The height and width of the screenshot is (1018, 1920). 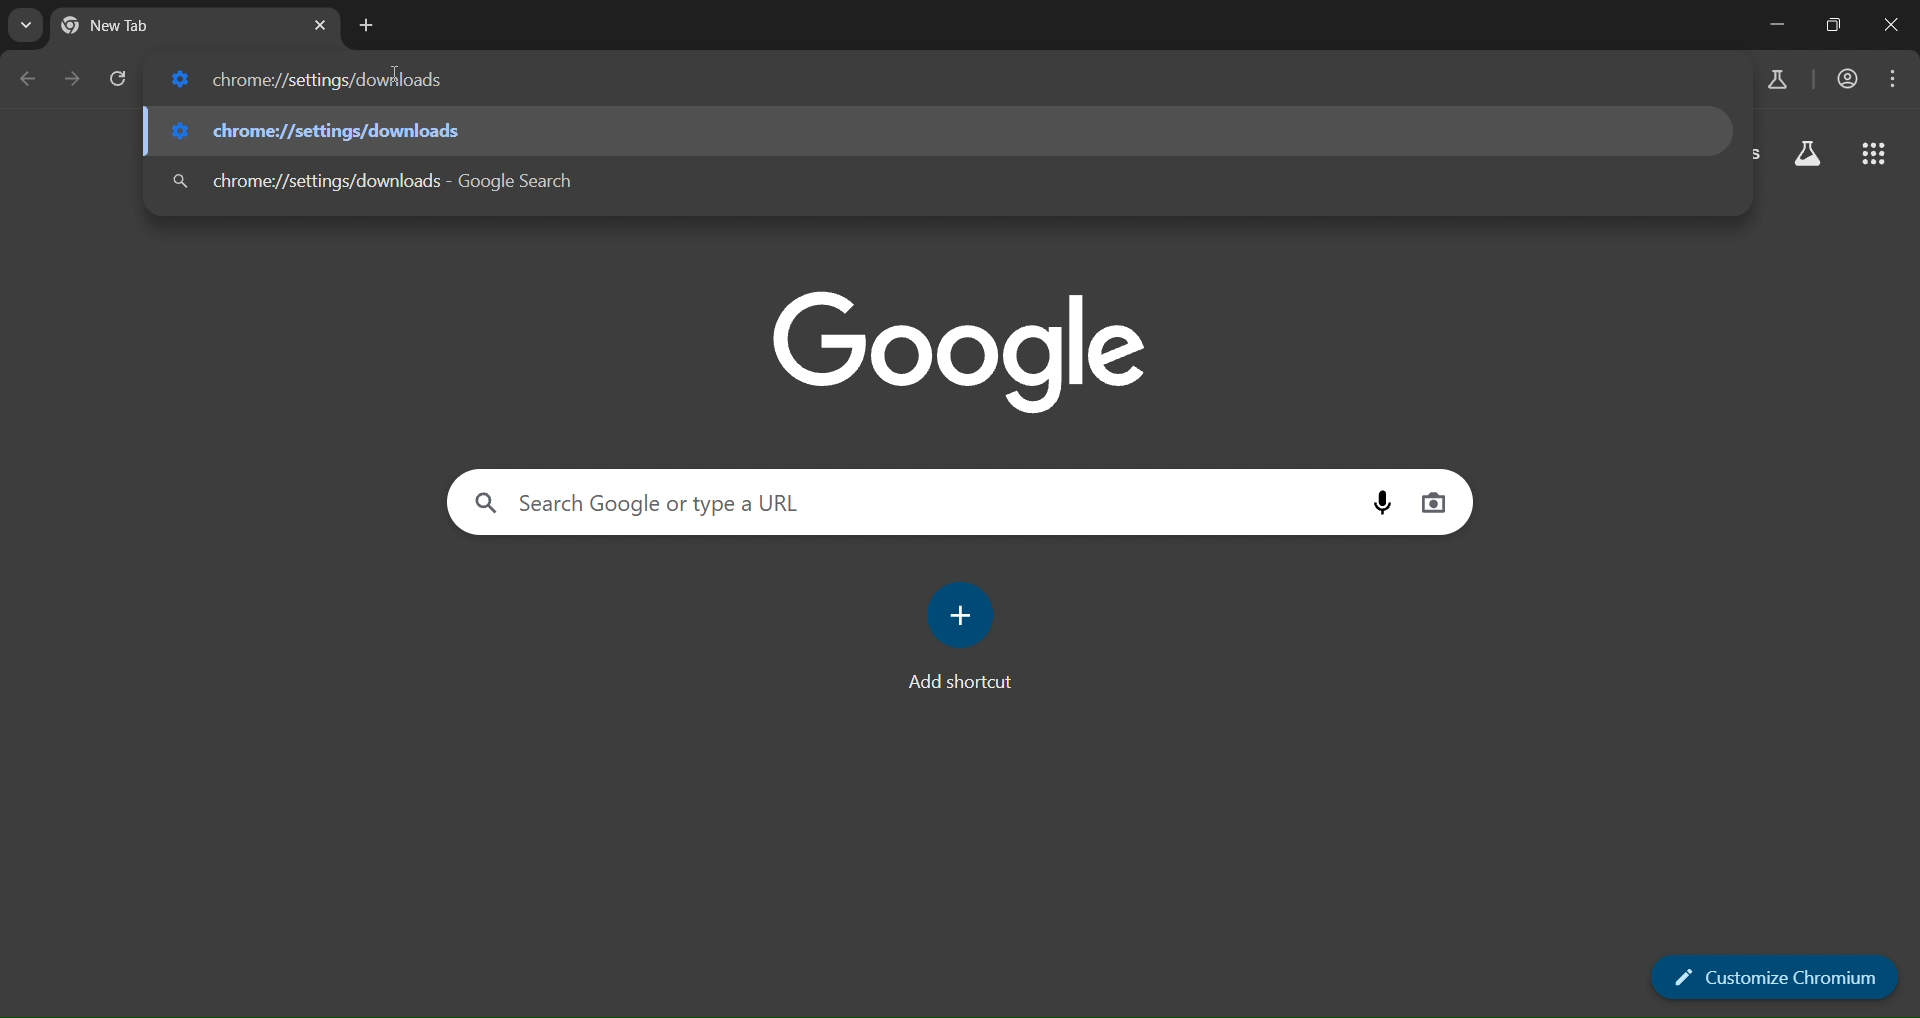 I want to click on chrome://settings/downloads, so click(x=312, y=81).